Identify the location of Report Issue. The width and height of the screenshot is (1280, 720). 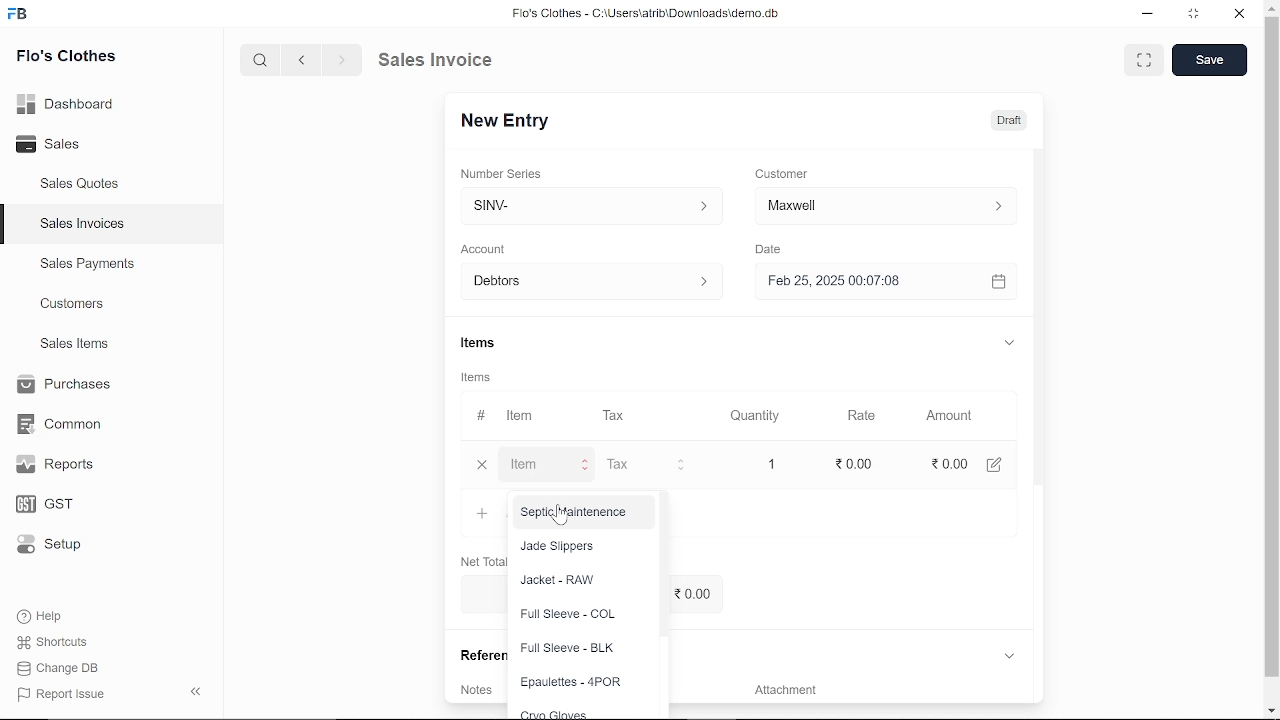
(61, 693).